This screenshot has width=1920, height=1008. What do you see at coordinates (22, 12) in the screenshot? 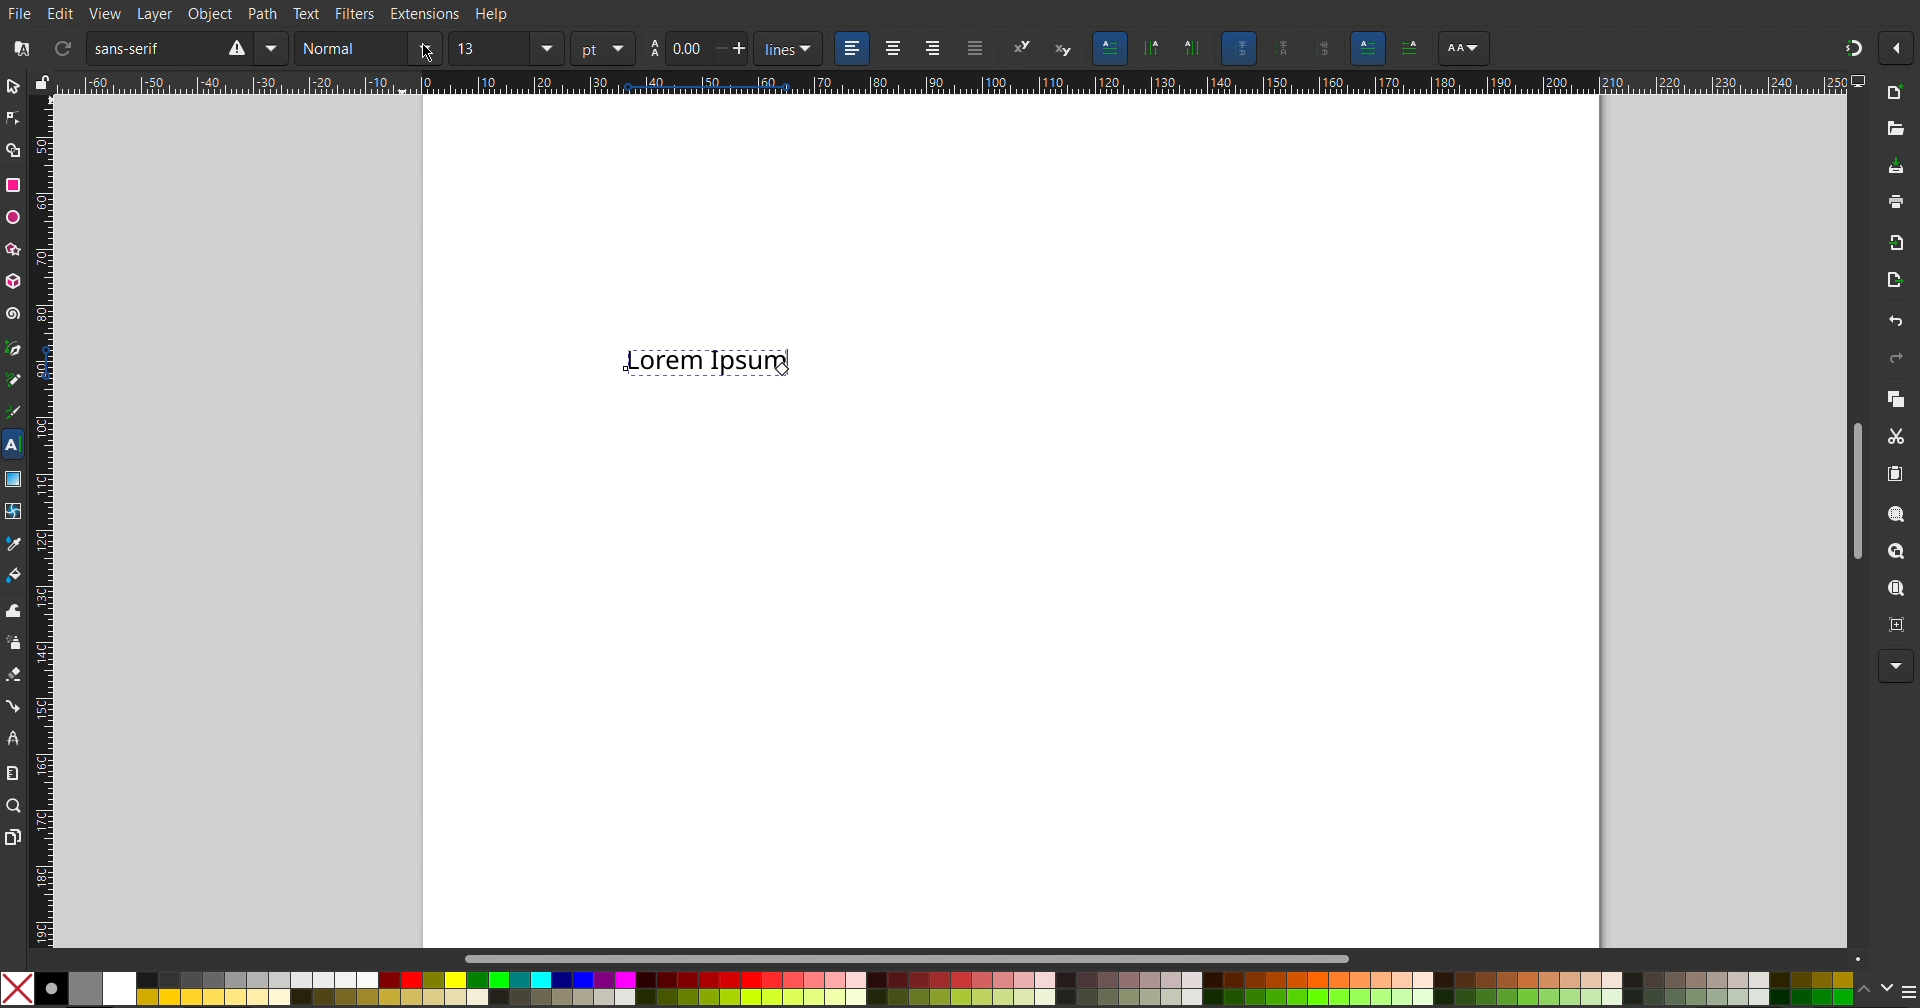
I see `File` at bounding box center [22, 12].